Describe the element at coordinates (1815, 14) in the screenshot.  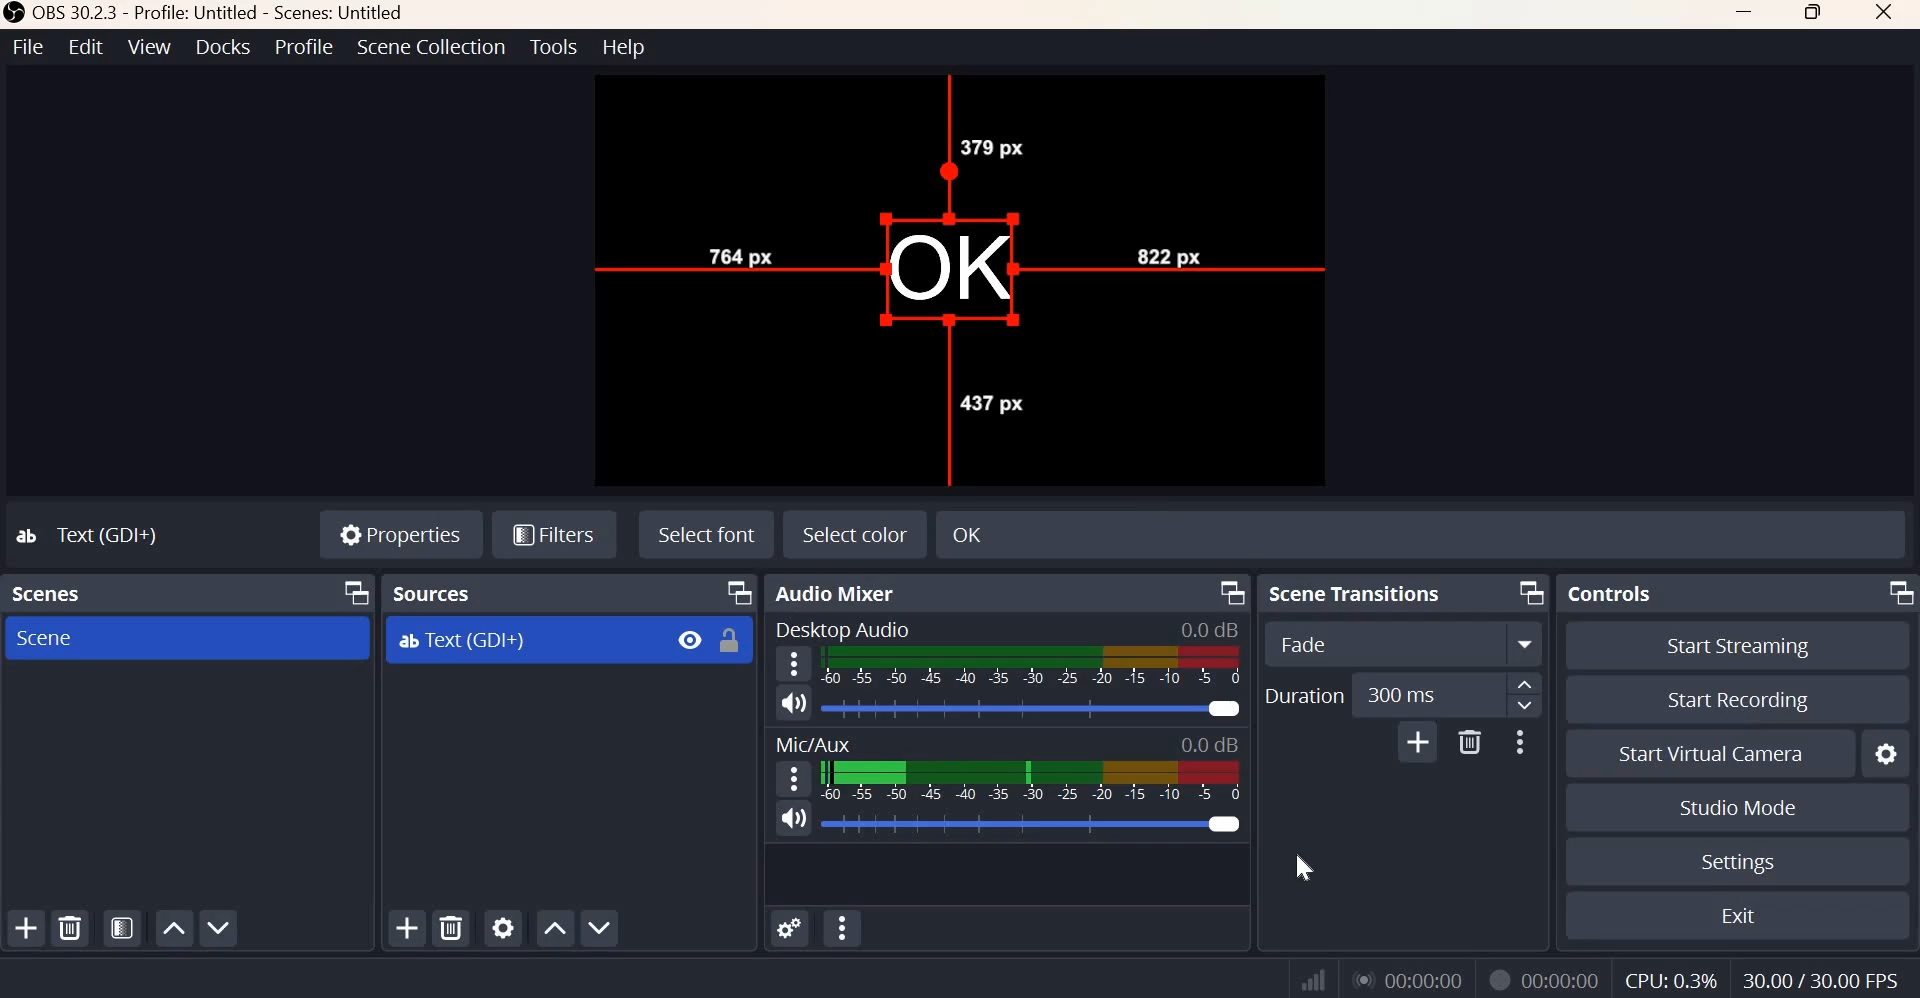
I see `Maximize` at that location.